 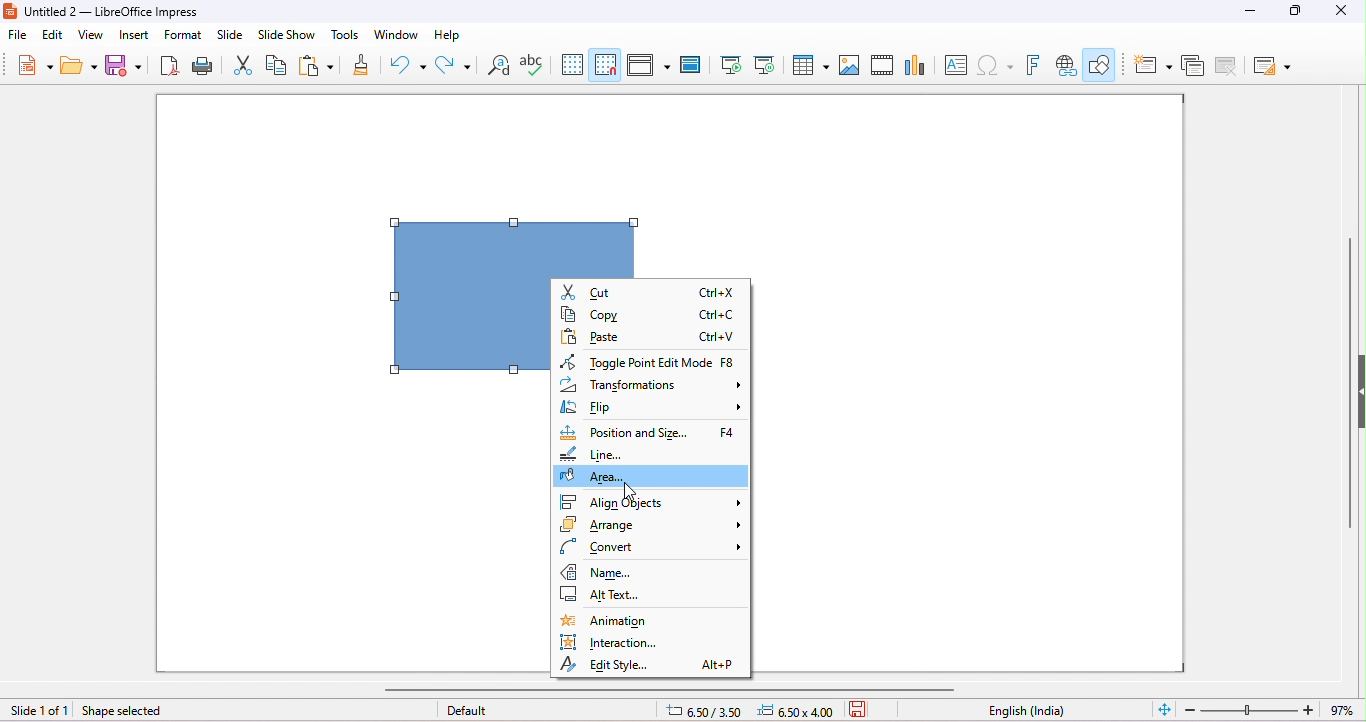 What do you see at coordinates (397, 34) in the screenshot?
I see `window` at bounding box center [397, 34].